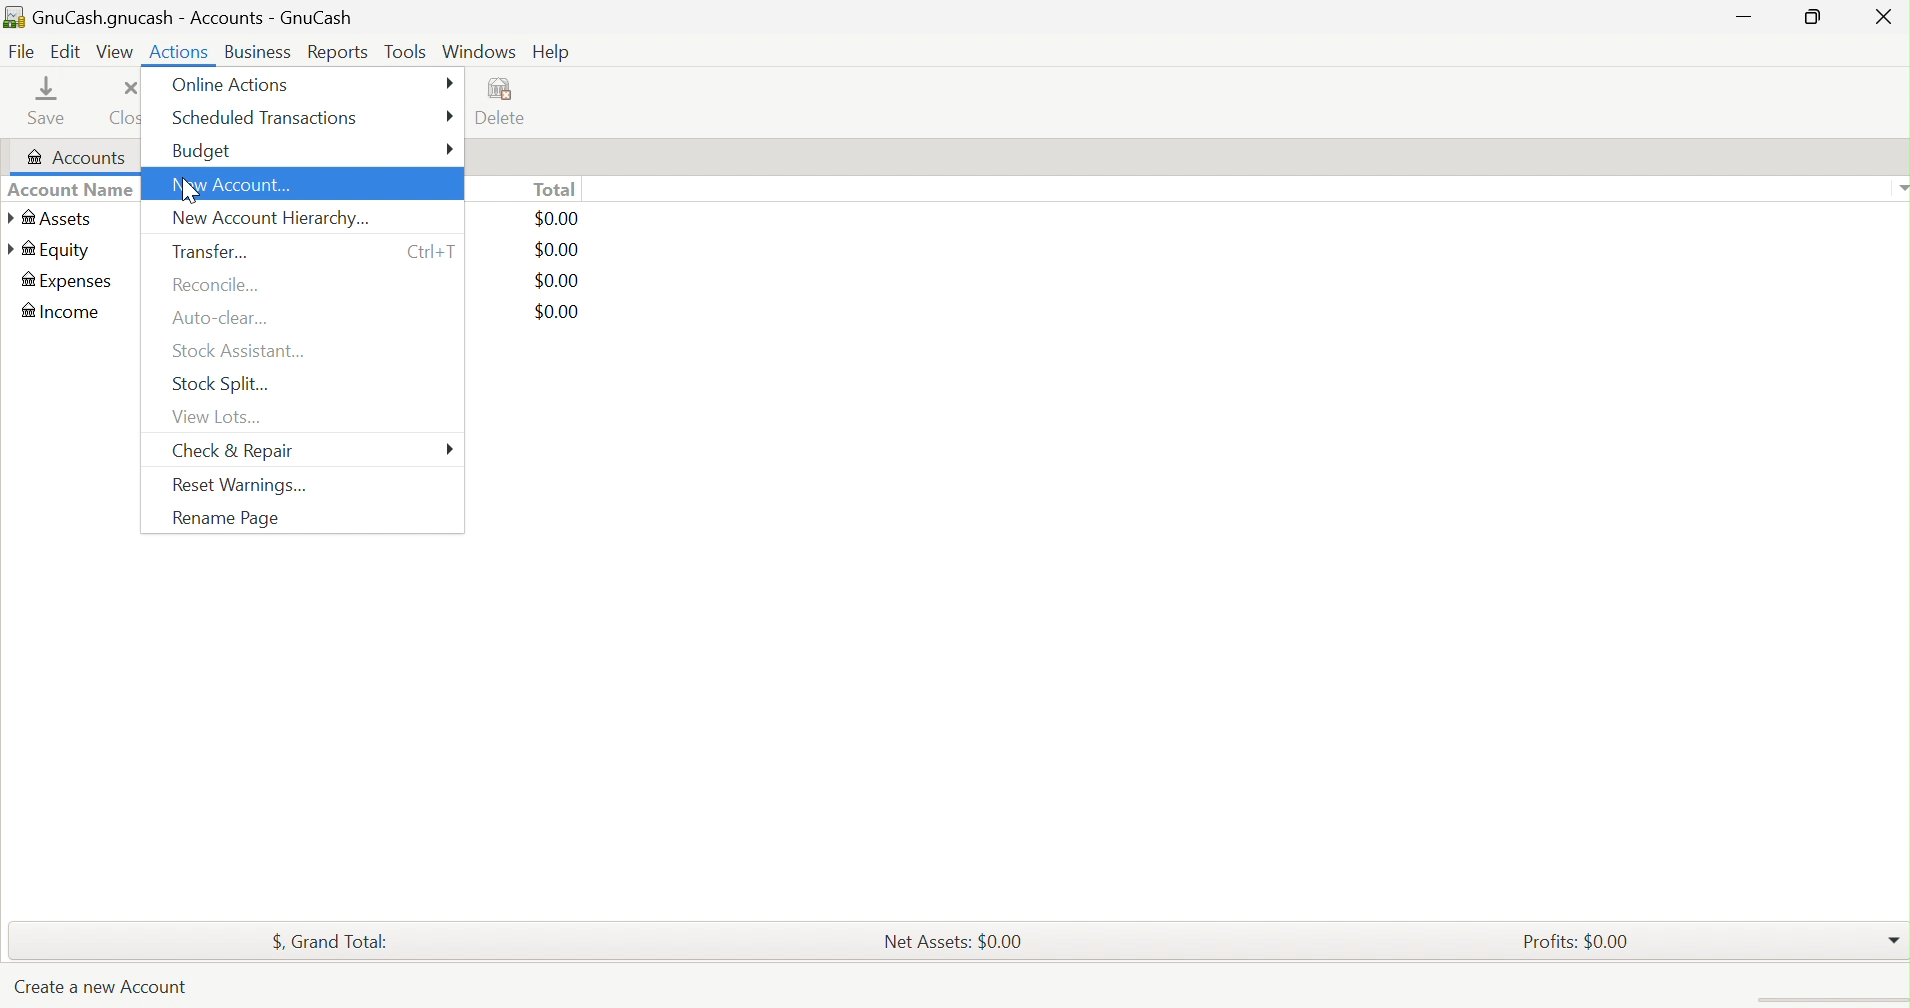 The height and width of the screenshot is (1008, 1910). What do you see at coordinates (450, 448) in the screenshot?
I see `More` at bounding box center [450, 448].